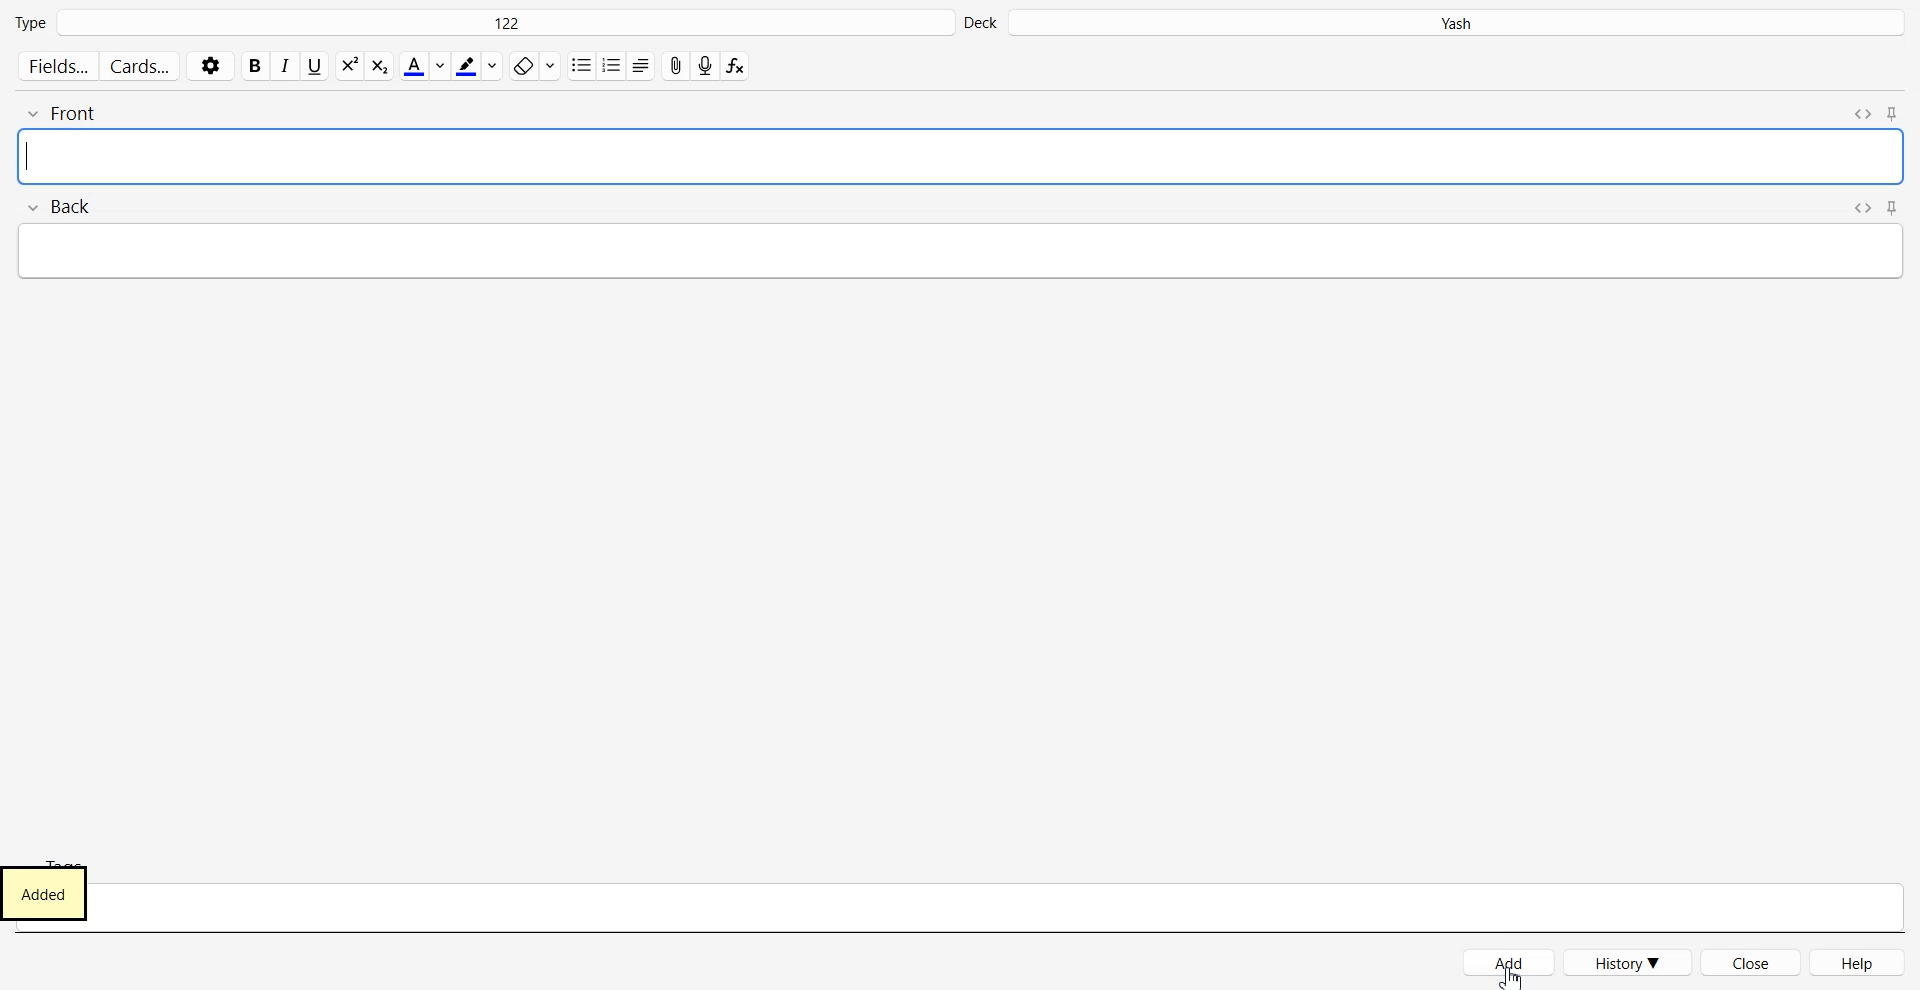 This screenshot has width=1920, height=990. Describe the element at coordinates (56, 66) in the screenshot. I see `Fields` at that location.